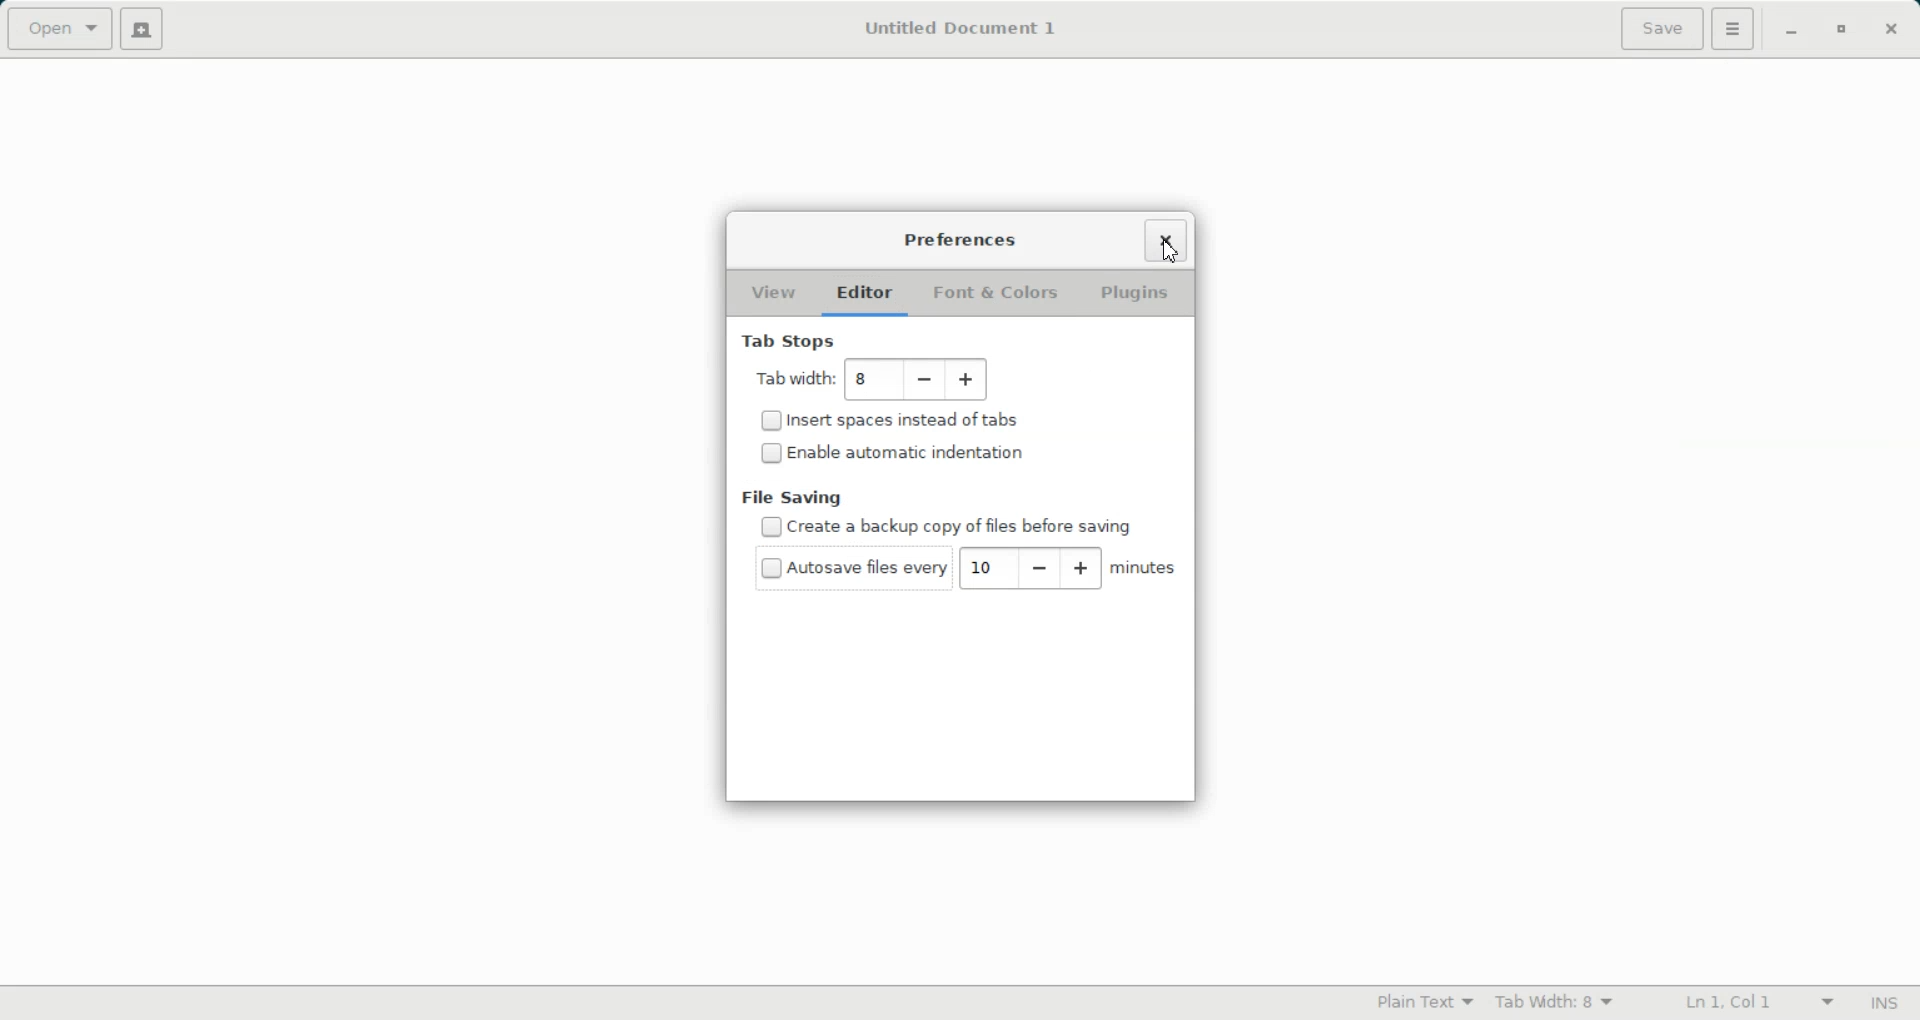 This screenshot has height=1020, width=1920. What do you see at coordinates (1165, 242) in the screenshot?
I see `Close` at bounding box center [1165, 242].